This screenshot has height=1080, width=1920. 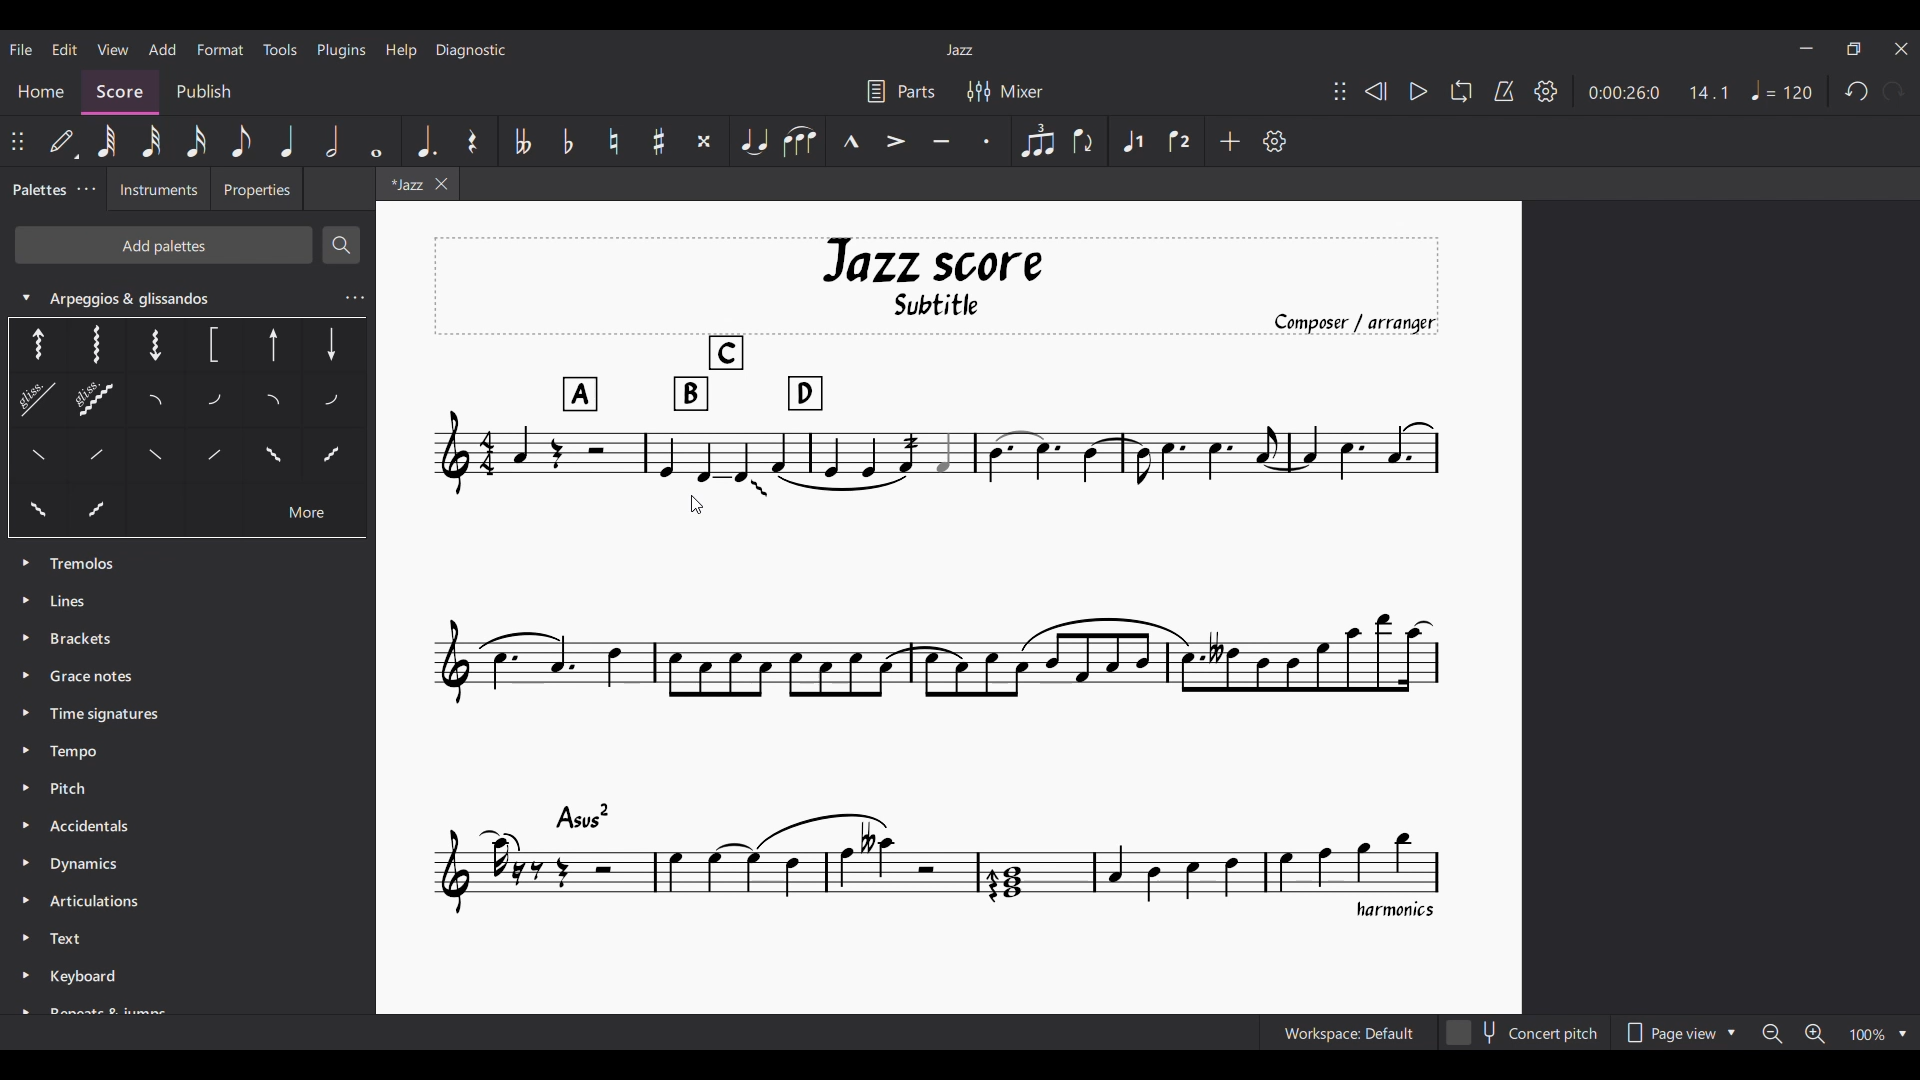 What do you see at coordinates (402, 50) in the screenshot?
I see `Help menu` at bounding box center [402, 50].